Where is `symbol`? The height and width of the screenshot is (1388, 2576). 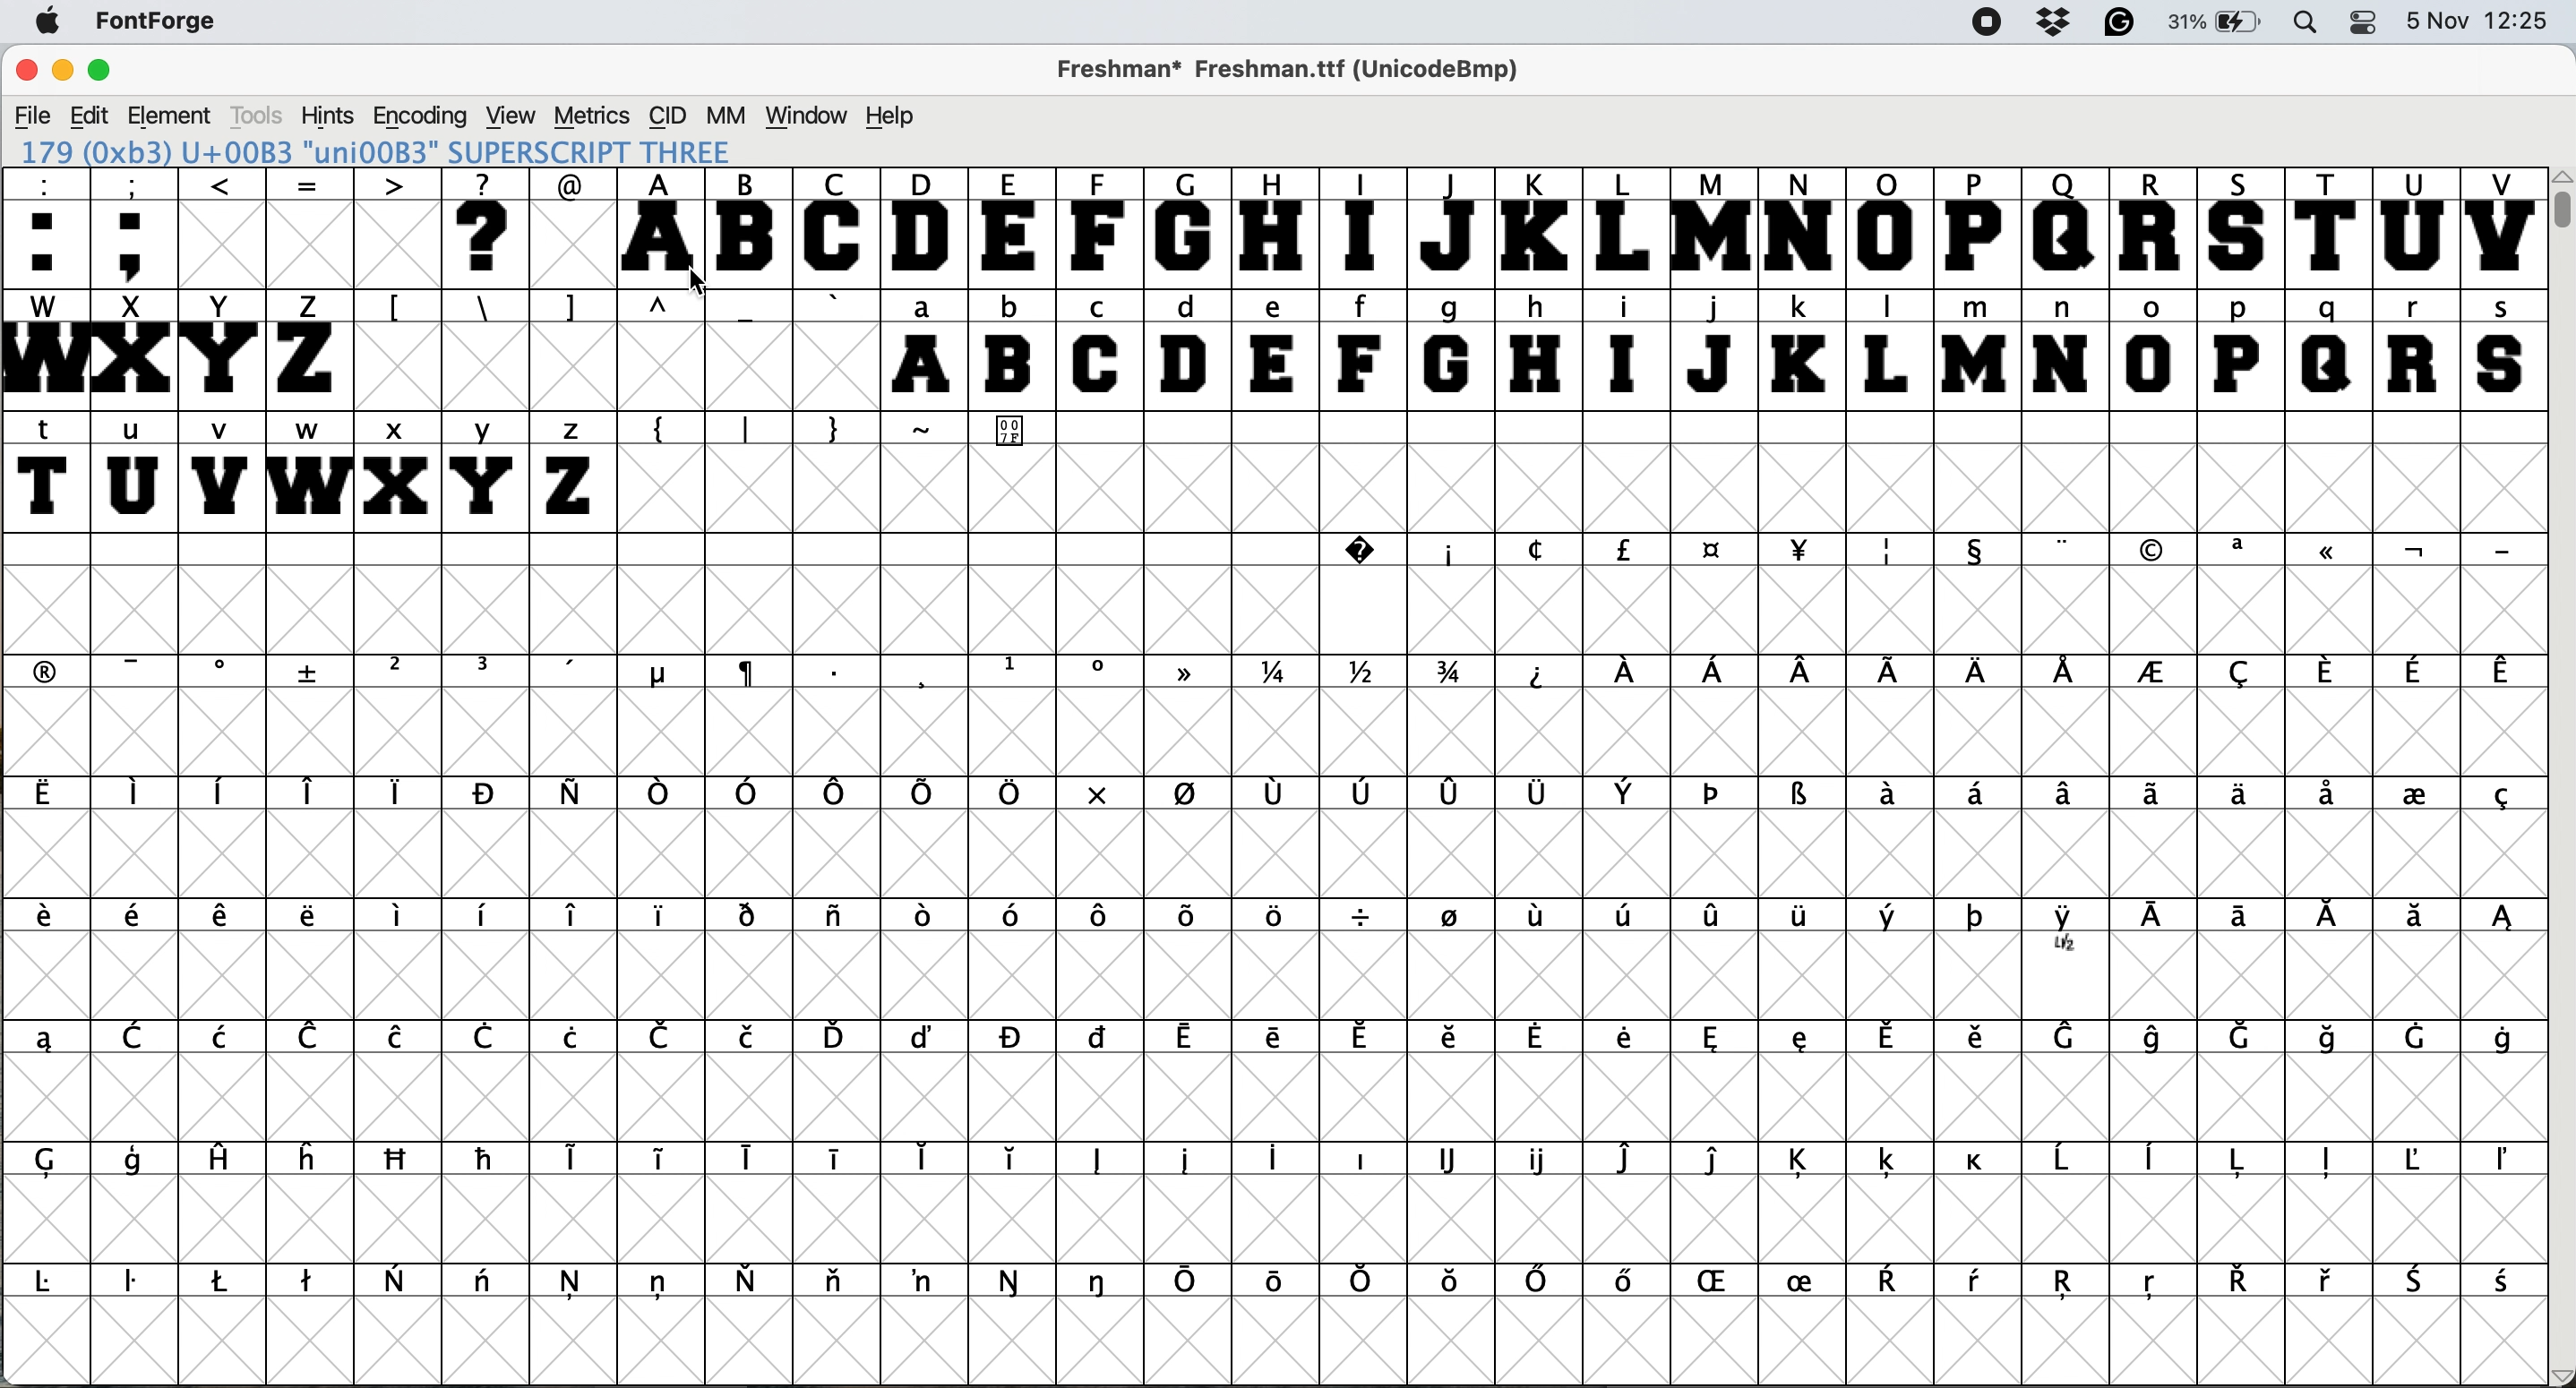
symbol is located at coordinates (751, 675).